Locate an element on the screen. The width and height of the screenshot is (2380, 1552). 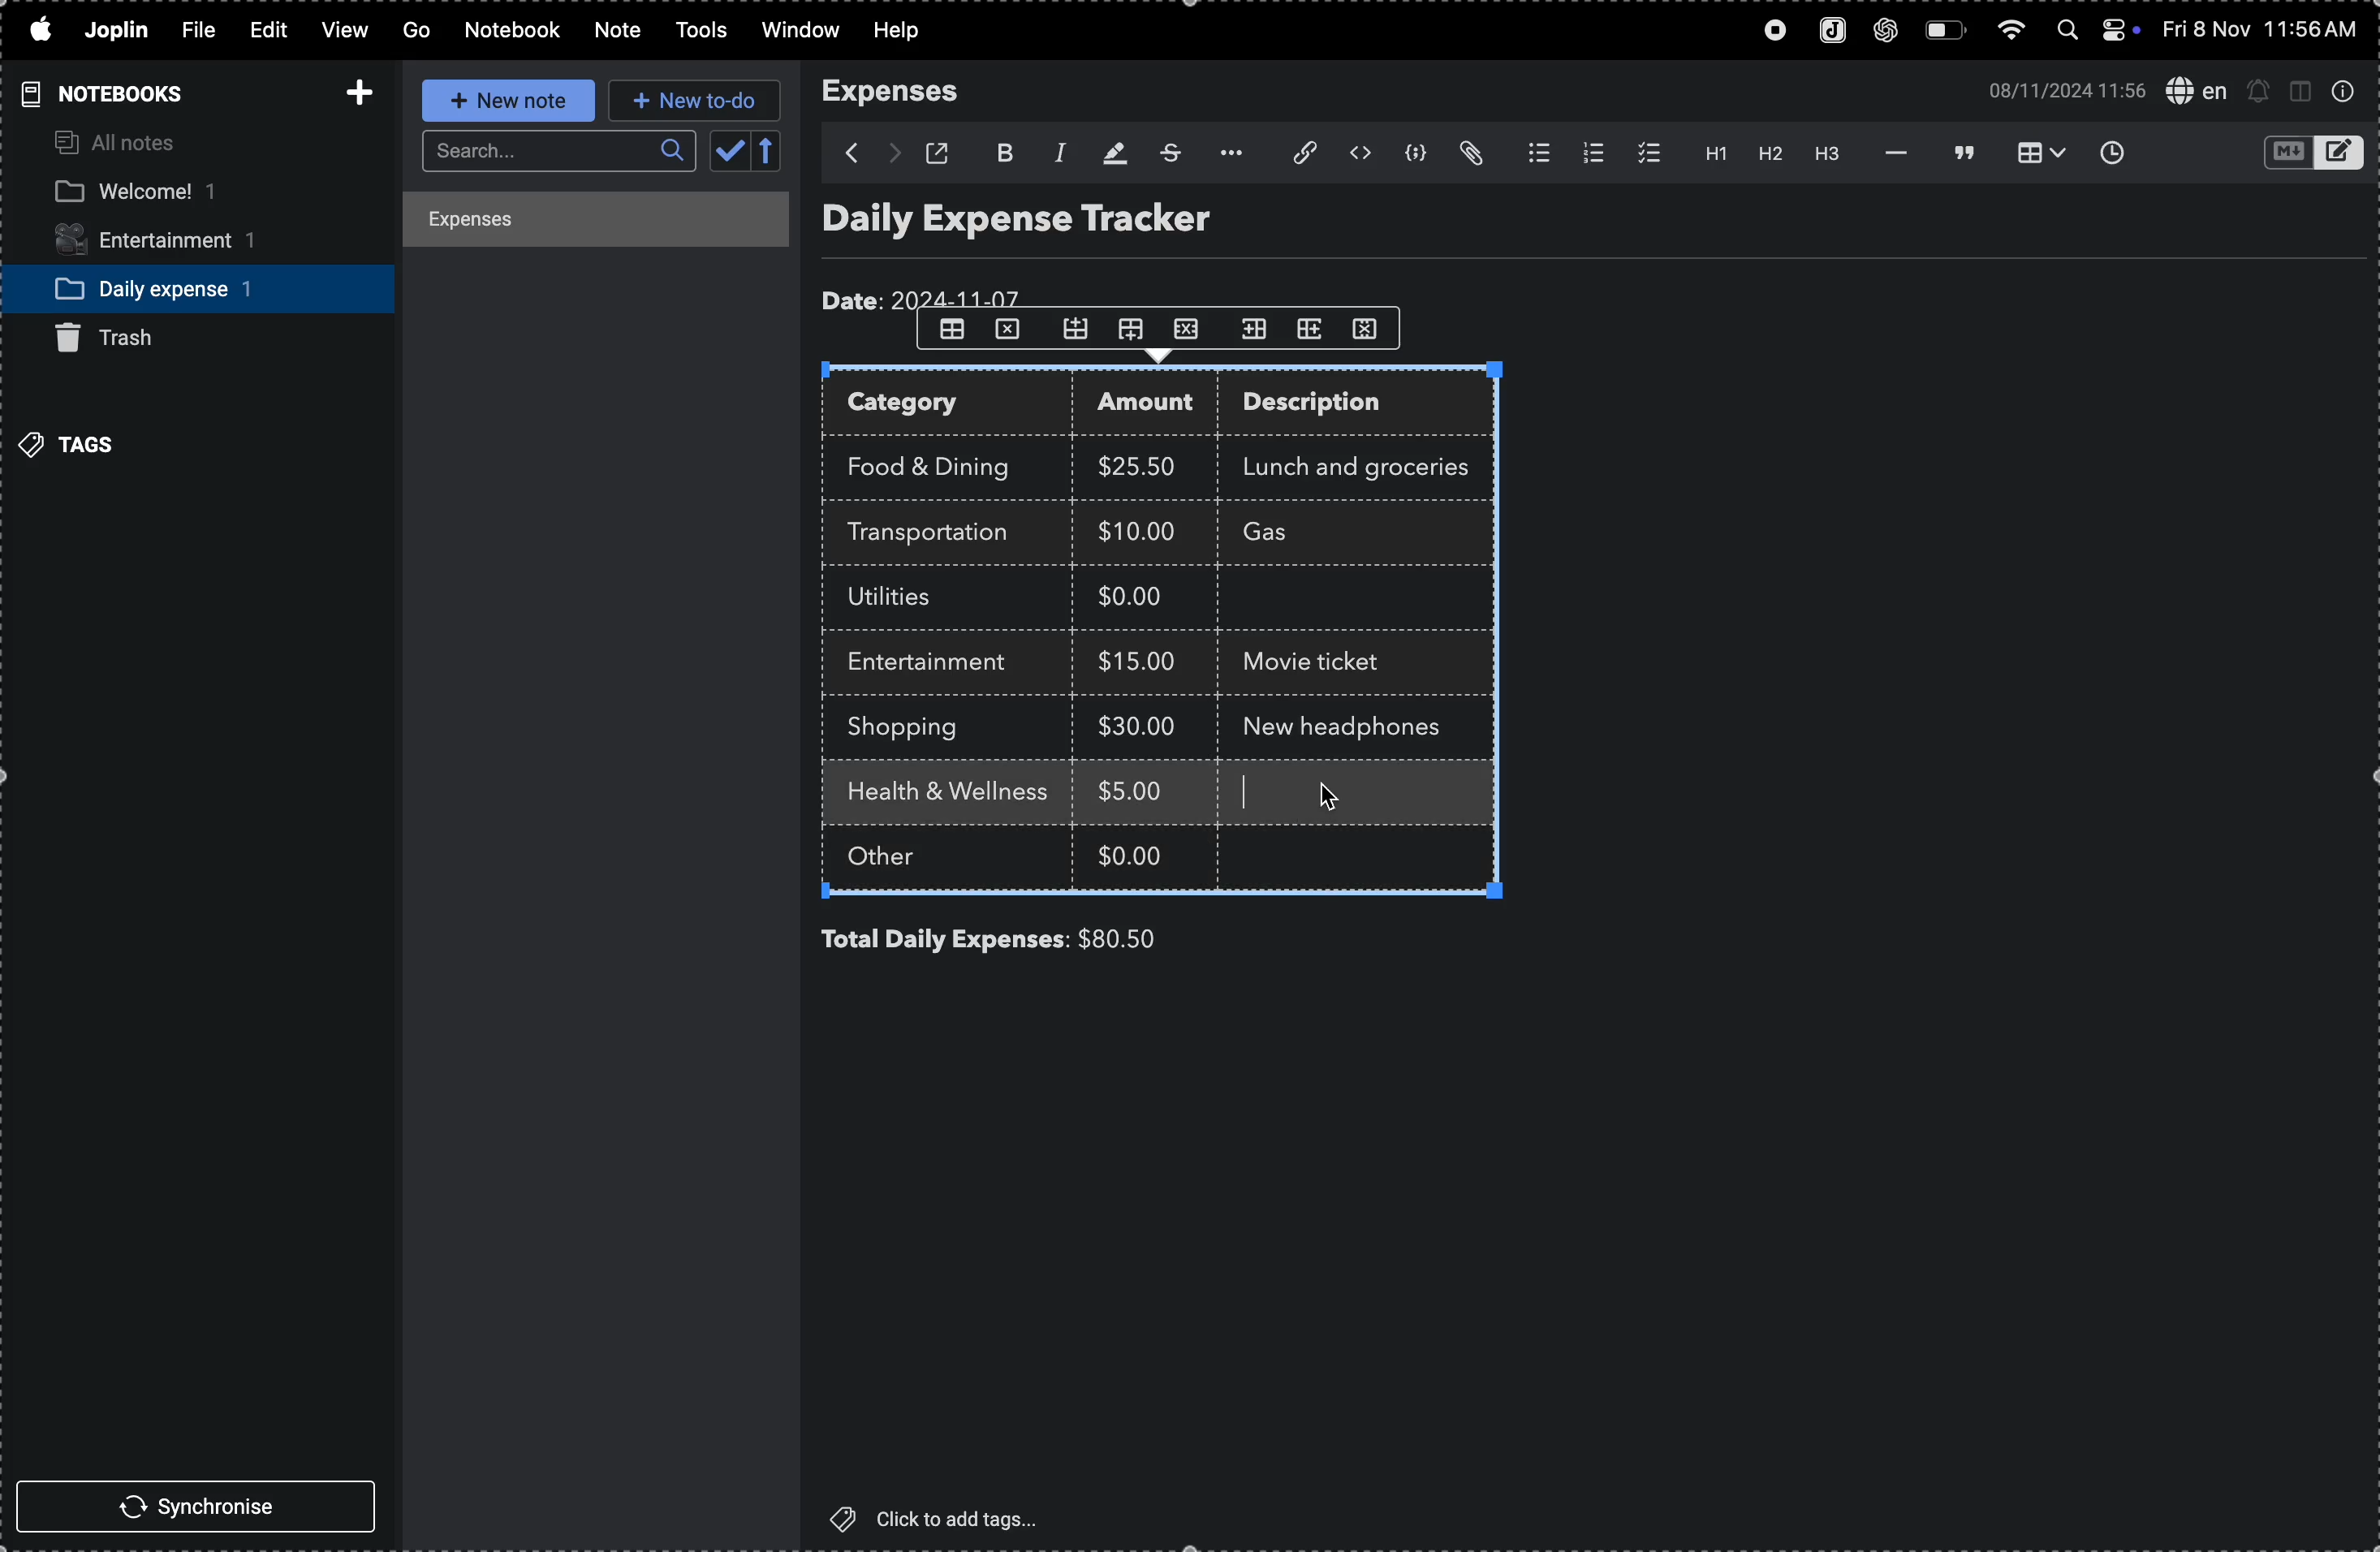
$30.00 is located at coordinates (1137, 726).